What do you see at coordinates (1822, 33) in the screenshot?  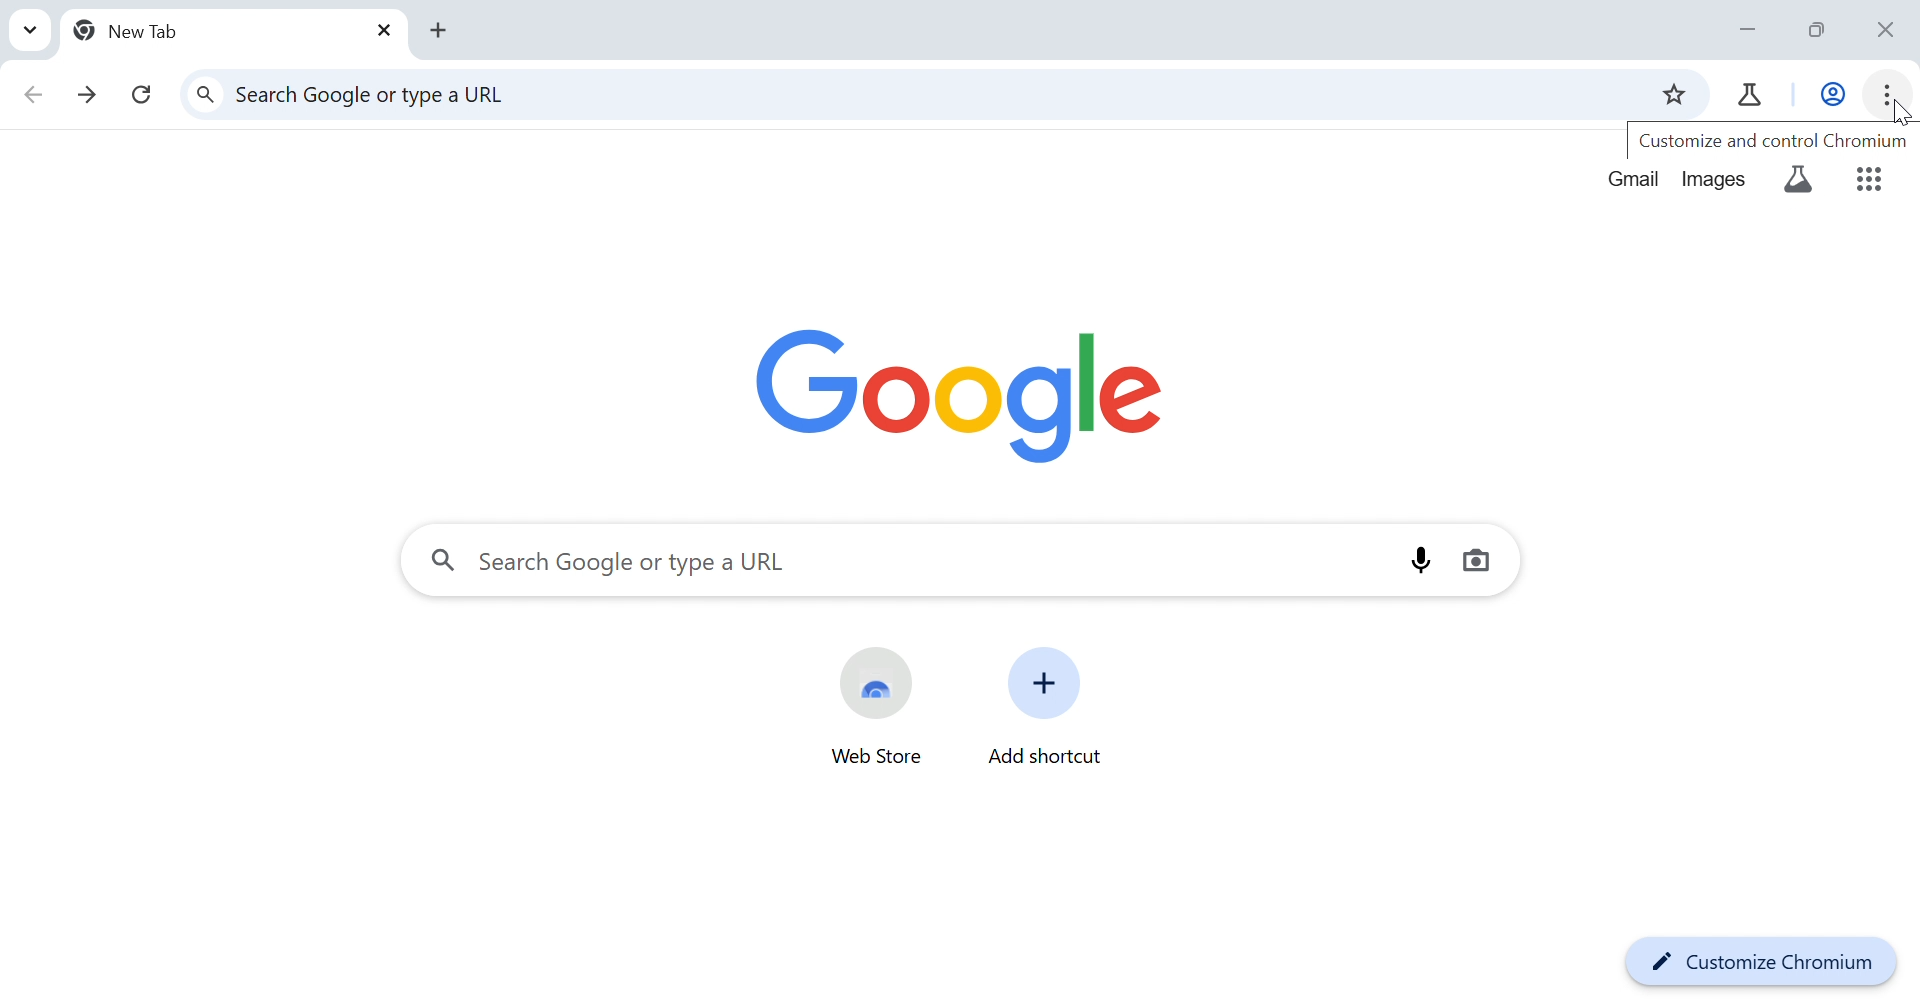 I see `Restore down` at bounding box center [1822, 33].